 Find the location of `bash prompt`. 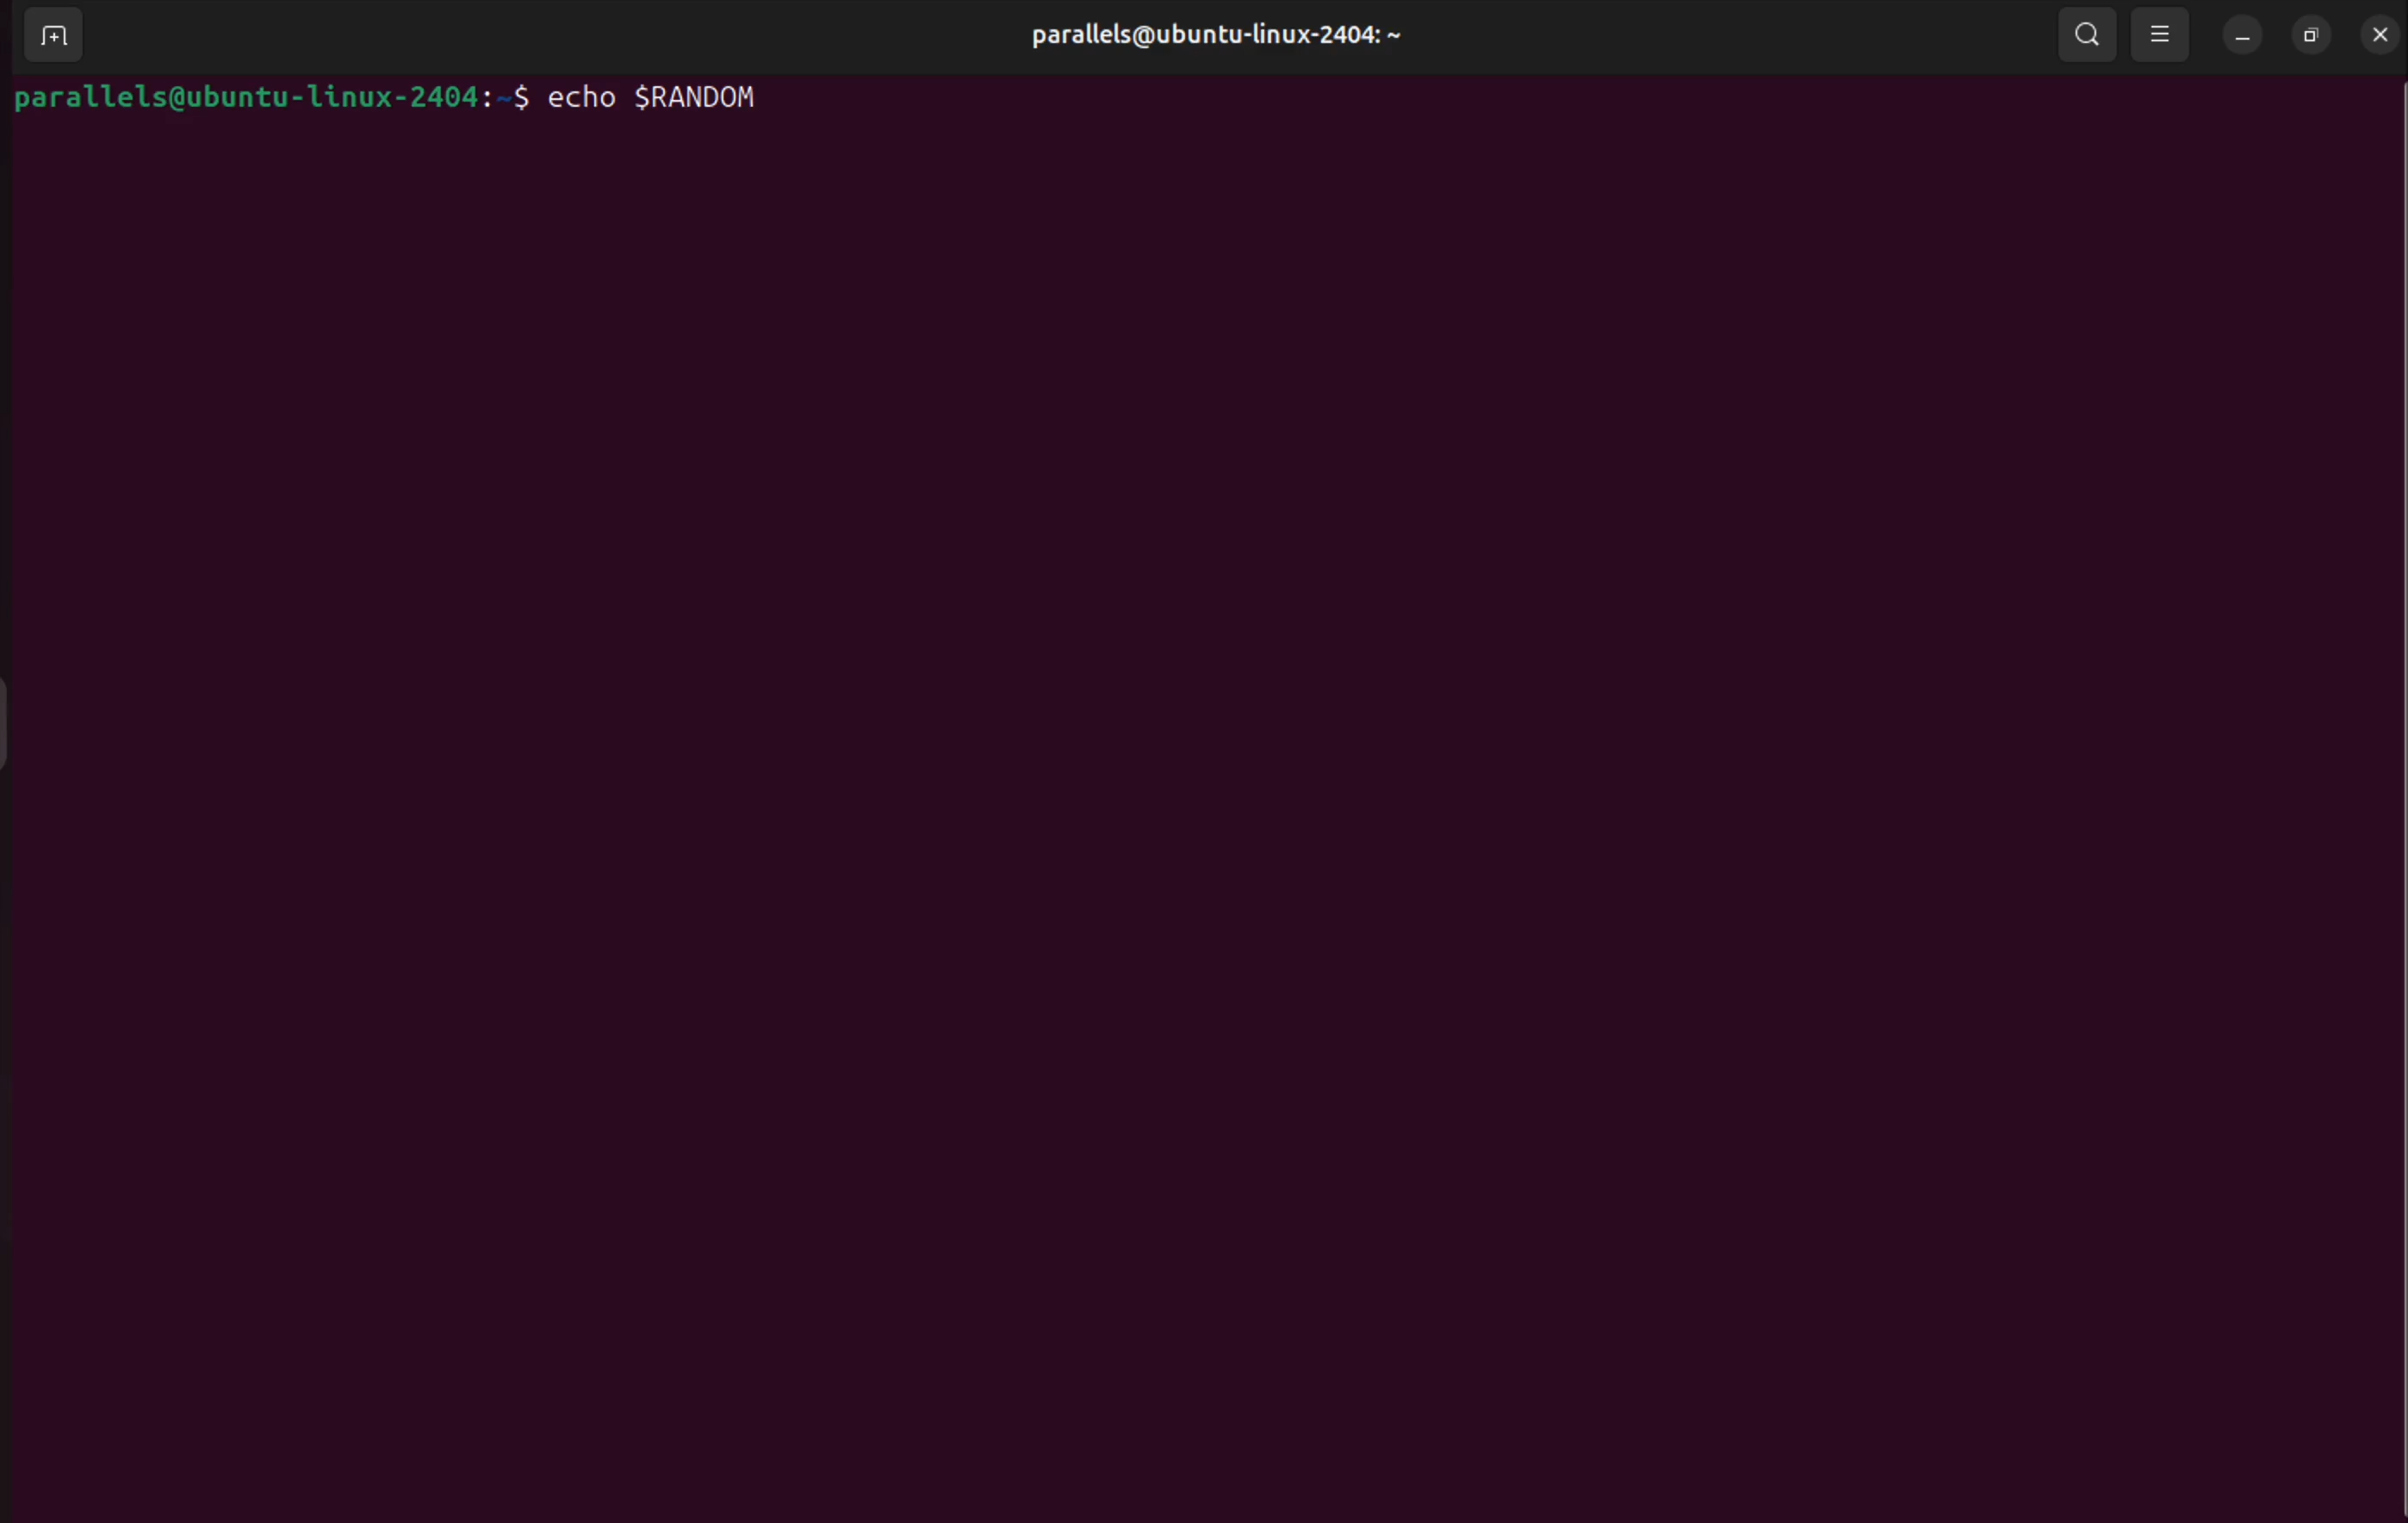

bash prompt is located at coordinates (265, 96).